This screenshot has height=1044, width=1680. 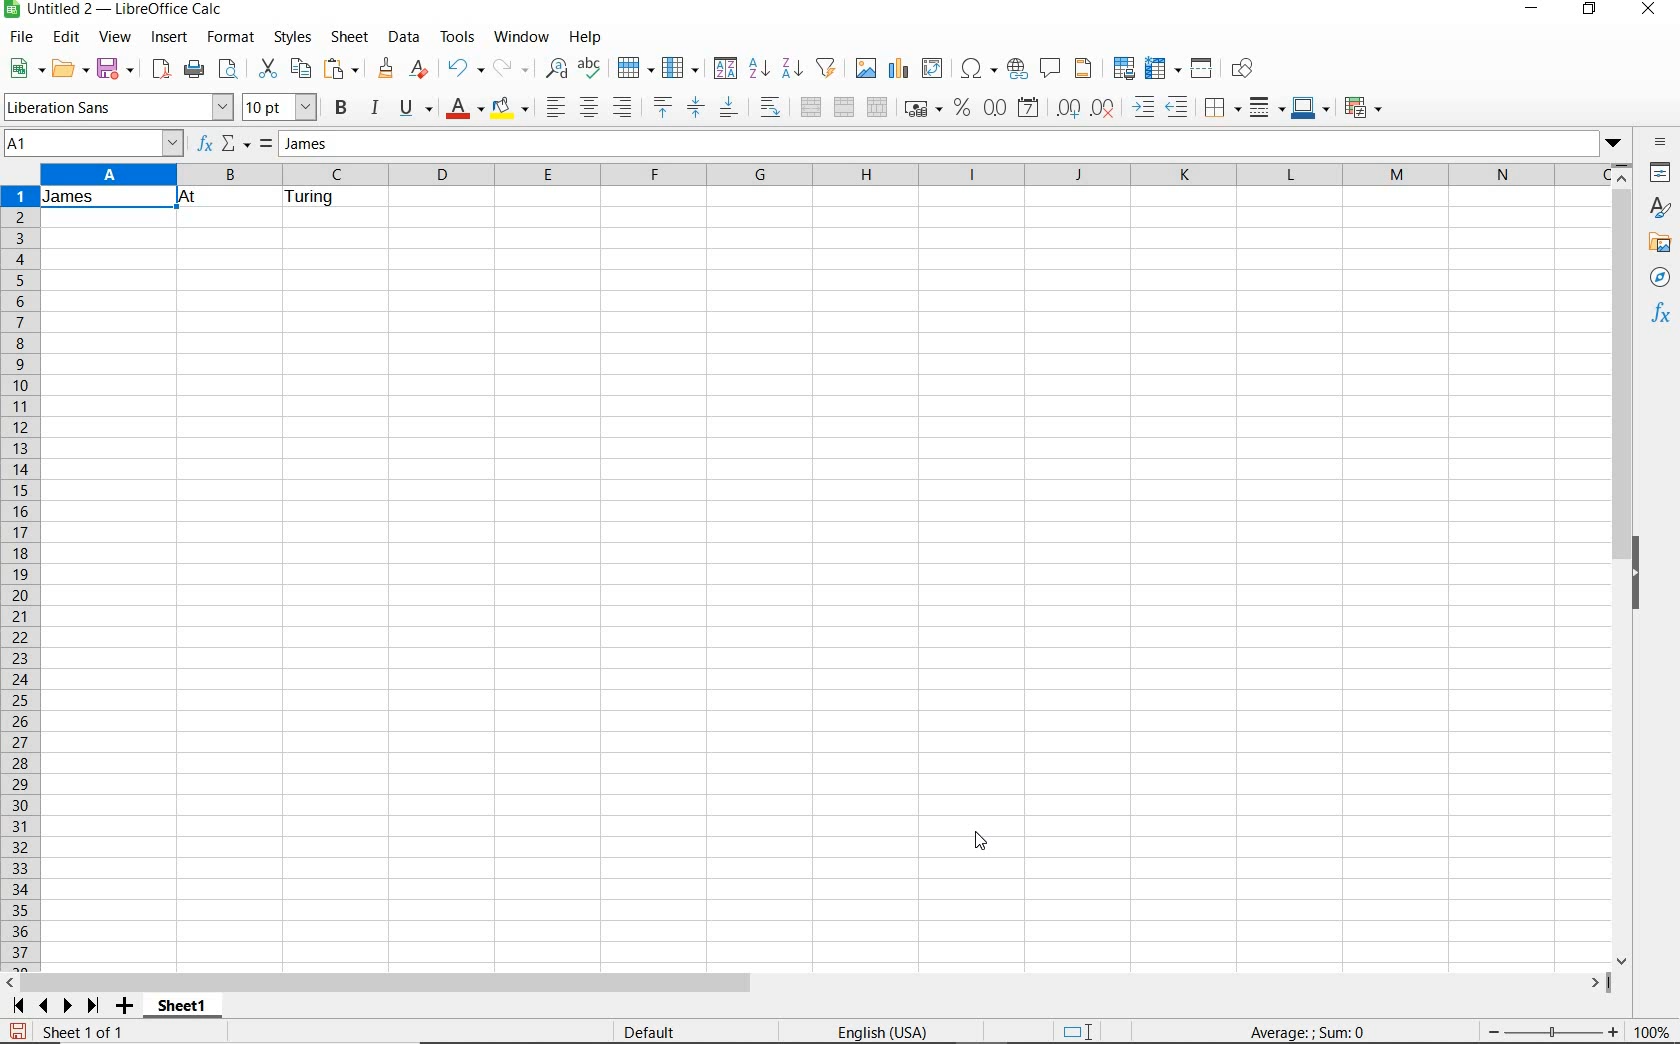 I want to click on gallery, so click(x=1659, y=245).